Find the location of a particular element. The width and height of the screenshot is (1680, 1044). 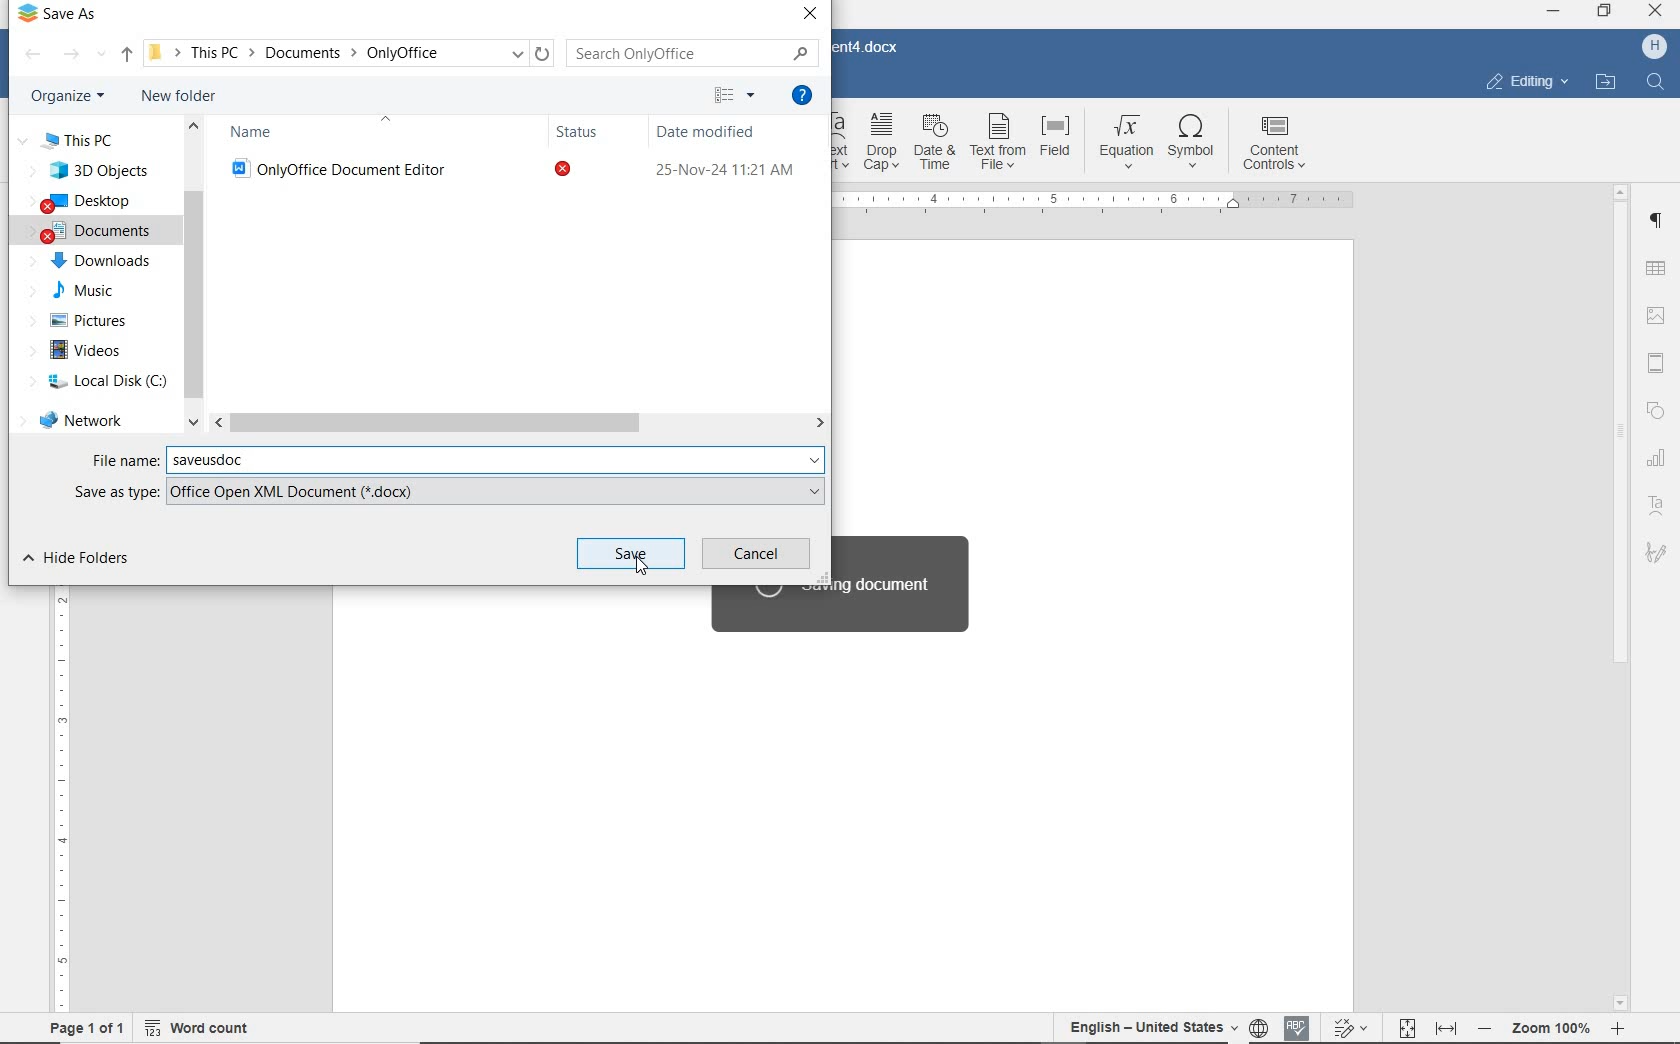

shape is located at coordinates (1658, 414).